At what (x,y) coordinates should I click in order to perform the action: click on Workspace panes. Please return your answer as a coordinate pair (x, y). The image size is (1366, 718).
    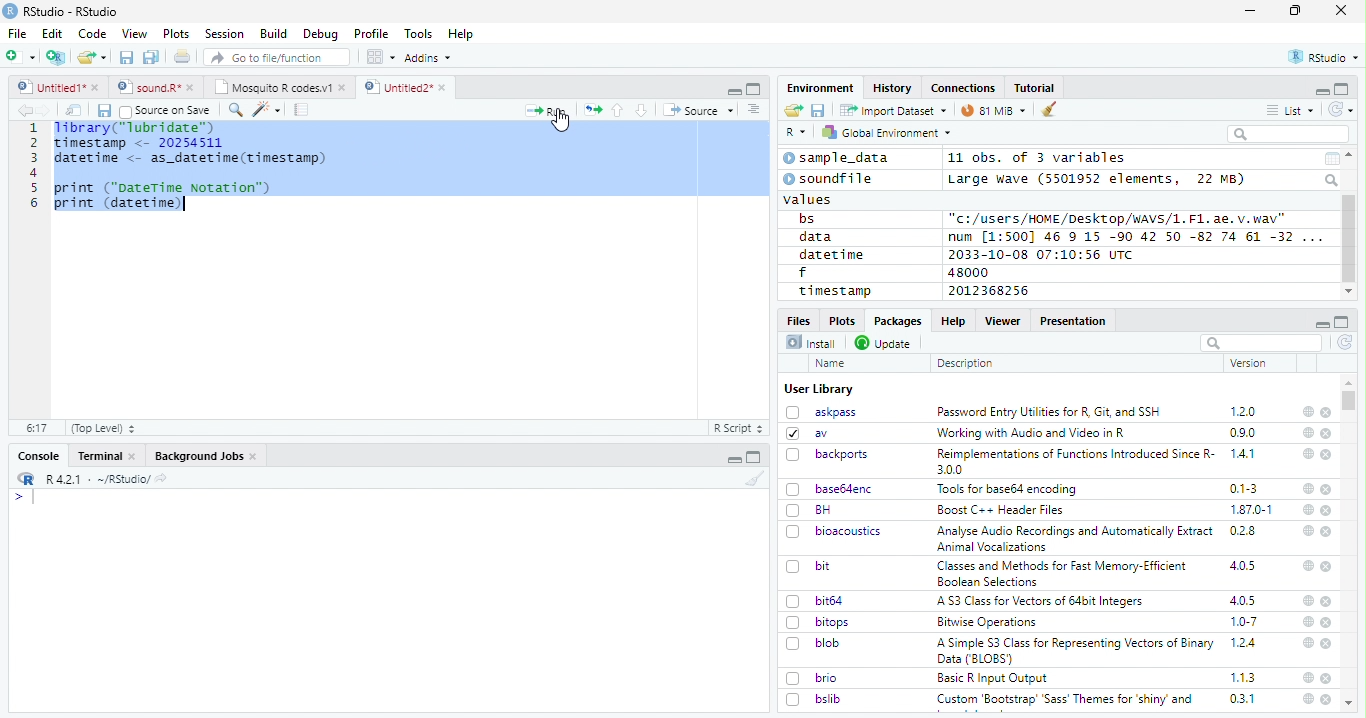
    Looking at the image, I should click on (381, 57).